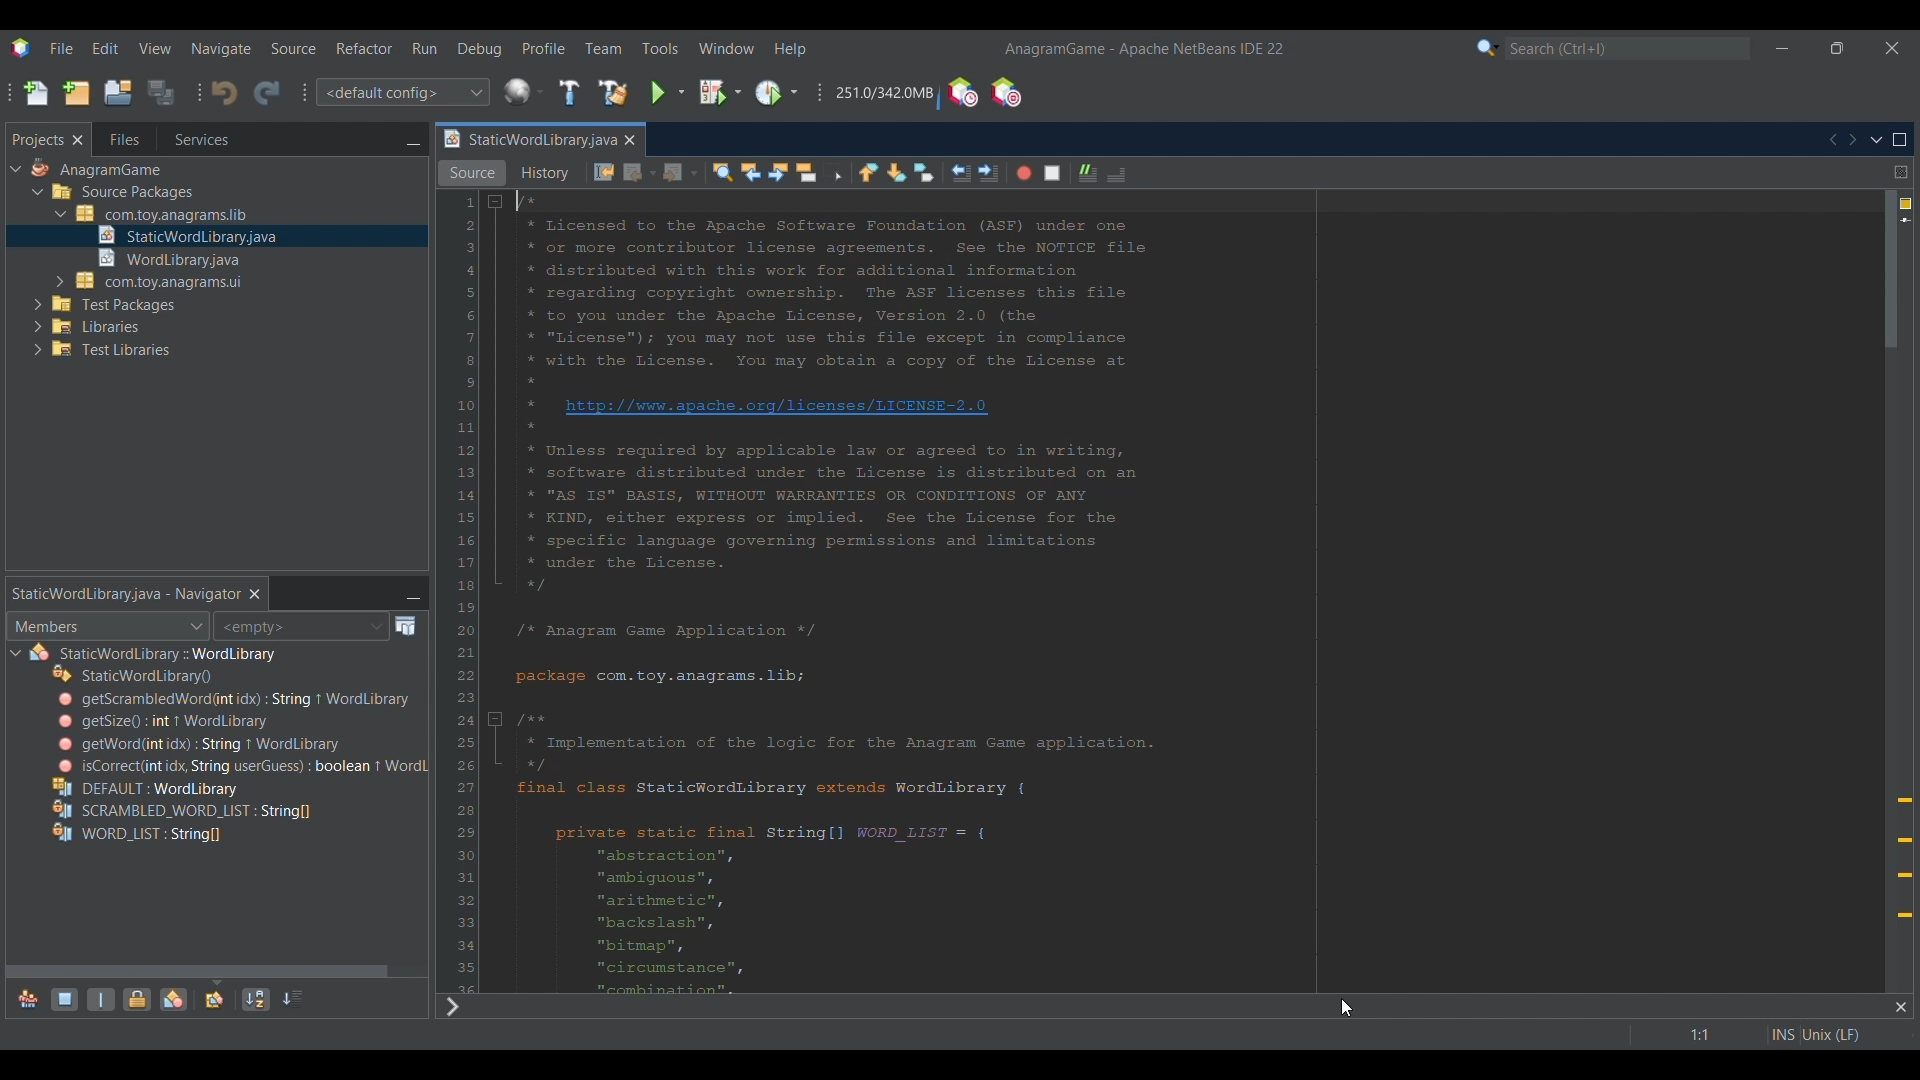 This screenshot has height=1080, width=1920. Describe the element at coordinates (727, 48) in the screenshot. I see `Window menu highlighted` at that location.